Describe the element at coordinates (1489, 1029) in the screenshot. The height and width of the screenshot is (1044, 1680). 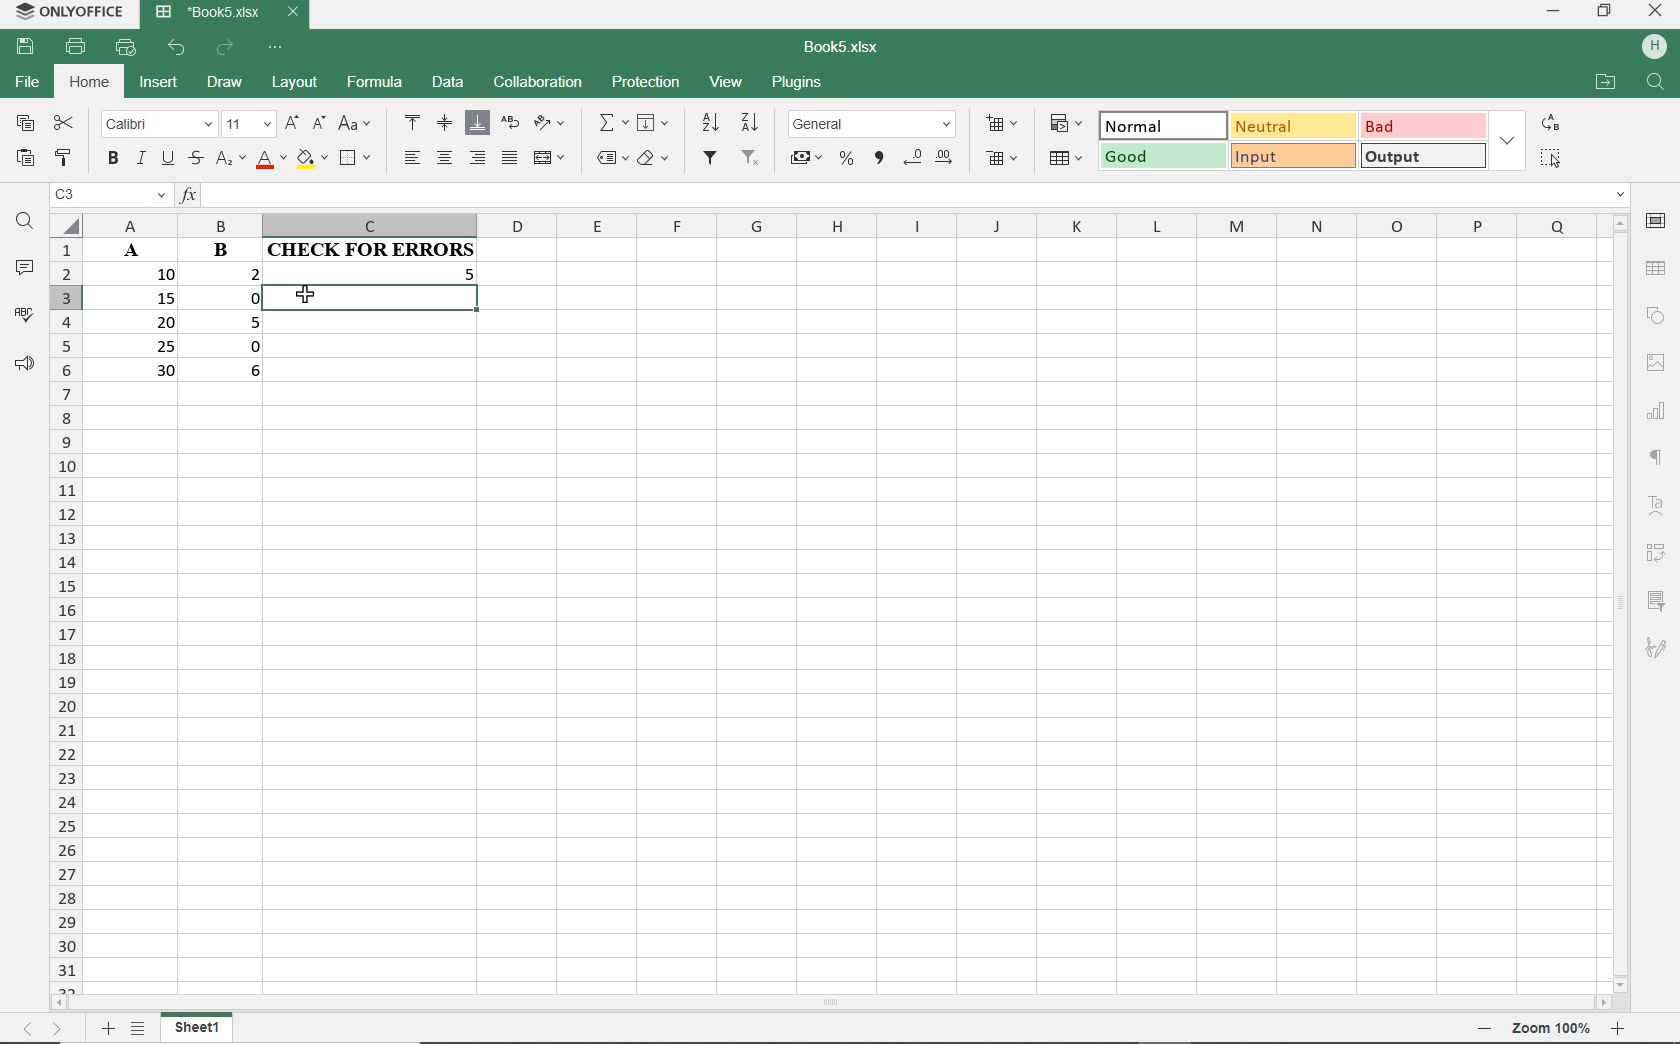
I see `` at that location.